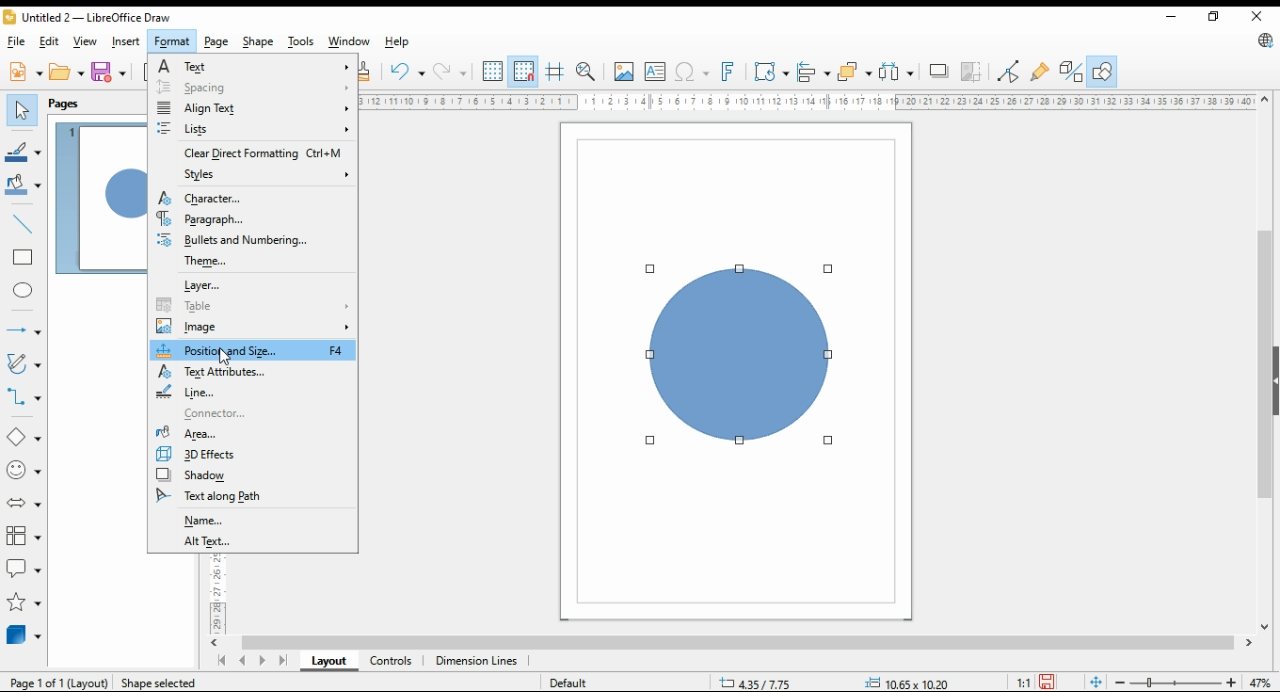 The image size is (1280, 692). What do you see at coordinates (1173, 18) in the screenshot?
I see `minimize` at bounding box center [1173, 18].